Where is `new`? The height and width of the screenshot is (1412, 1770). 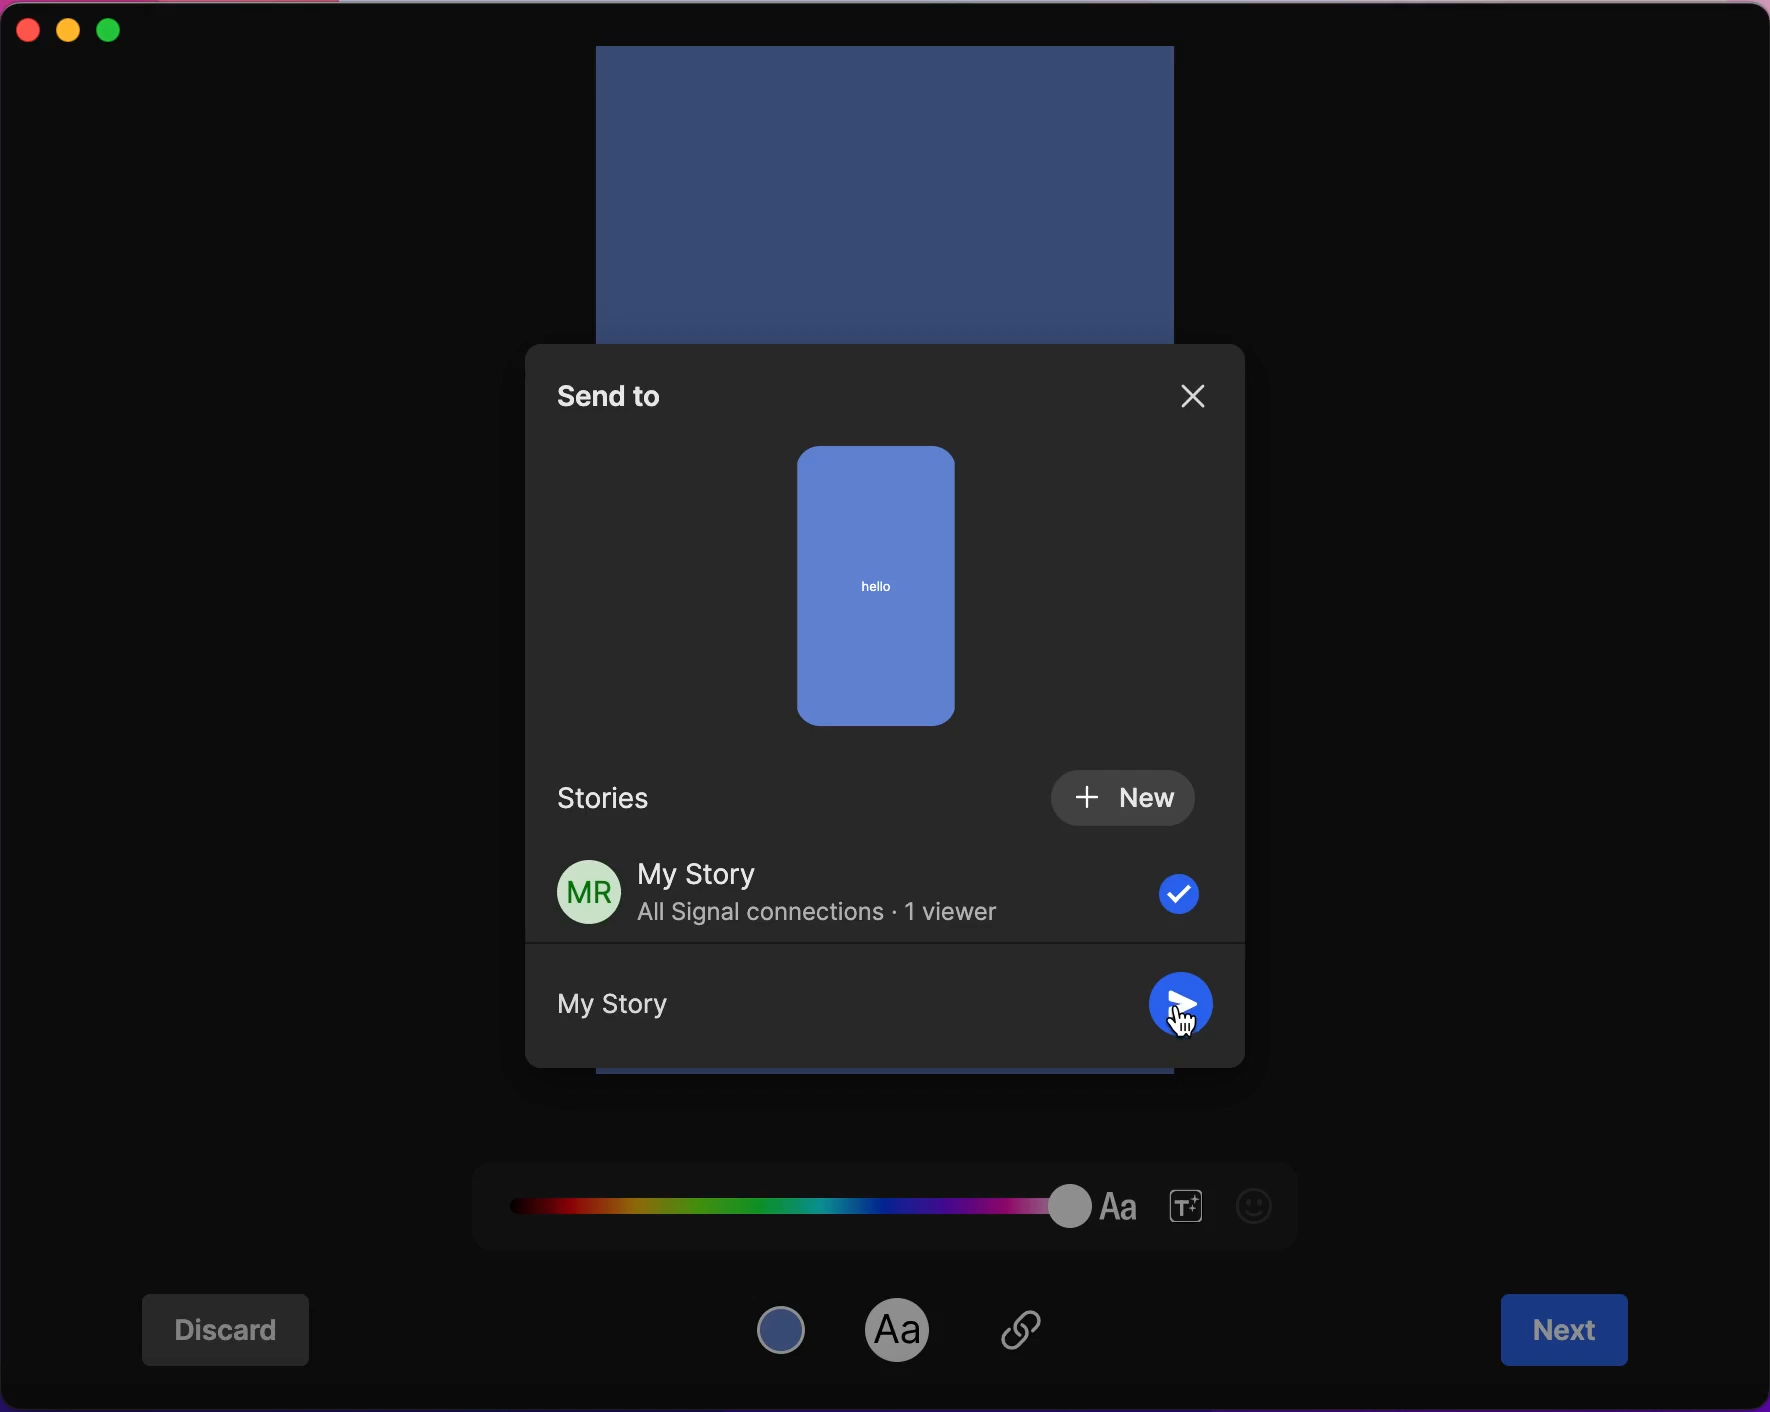 new is located at coordinates (1121, 796).